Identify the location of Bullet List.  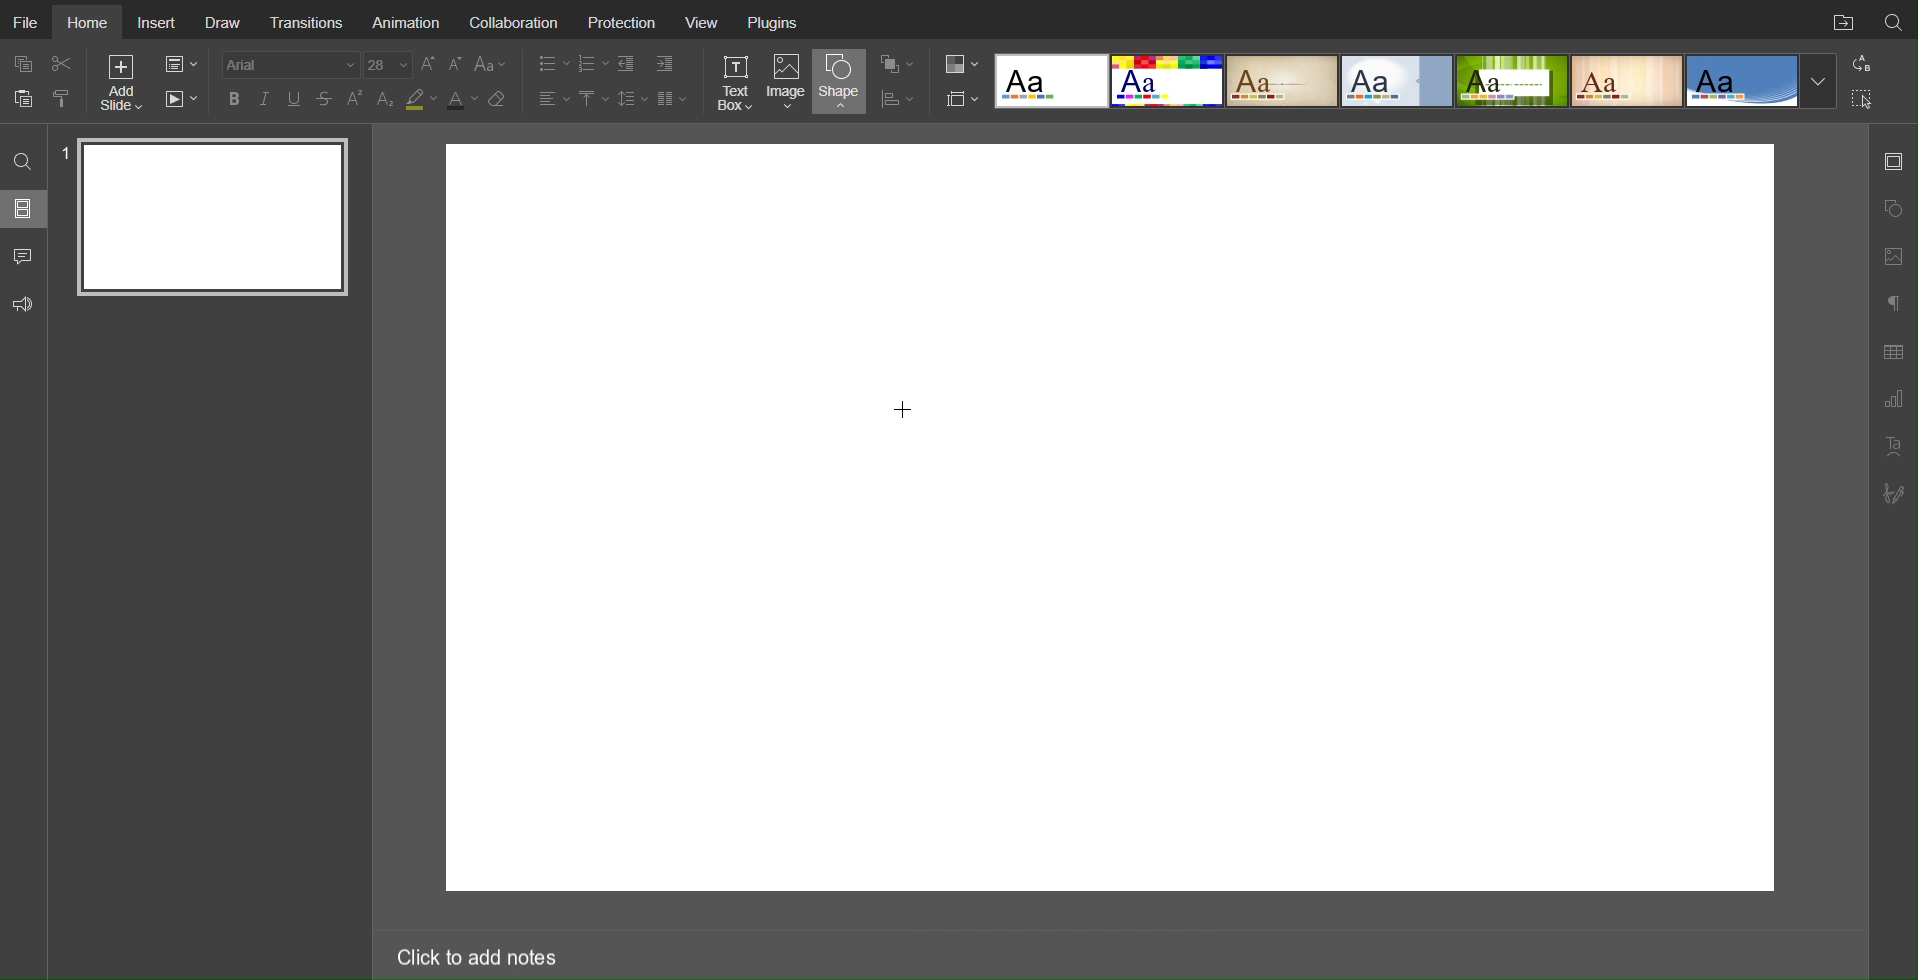
(549, 64).